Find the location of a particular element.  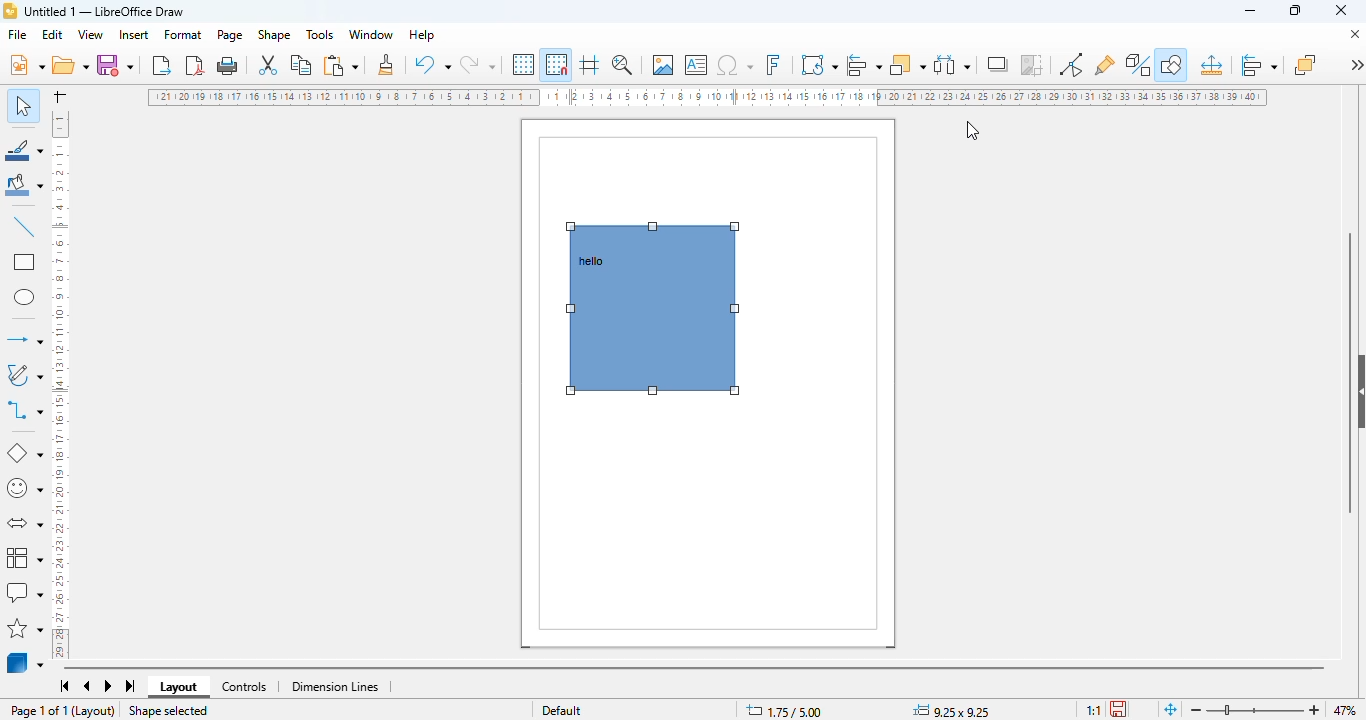

change in X & Y coordinates is located at coordinates (784, 711).